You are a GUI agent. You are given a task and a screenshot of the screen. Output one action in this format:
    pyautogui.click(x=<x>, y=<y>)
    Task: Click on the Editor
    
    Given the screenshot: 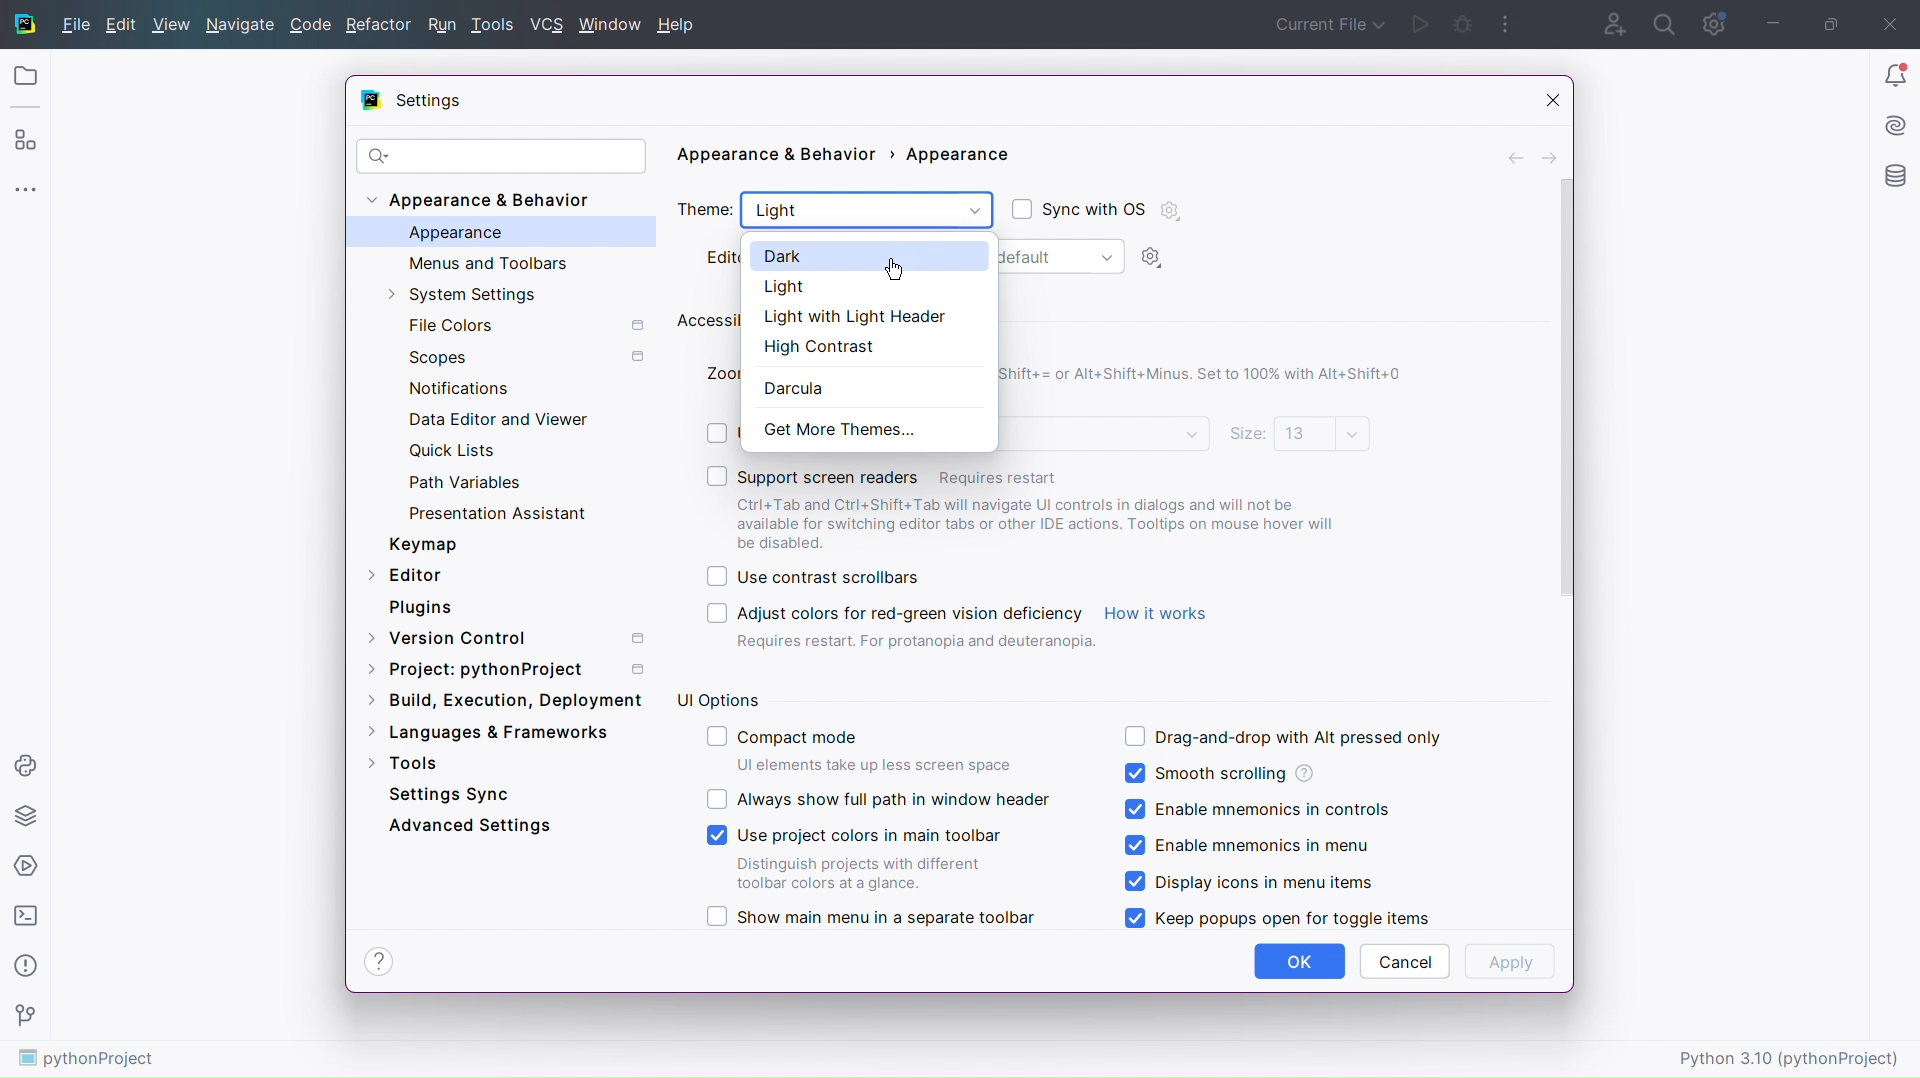 What is the action you would take?
    pyautogui.click(x=406, y=573)
    